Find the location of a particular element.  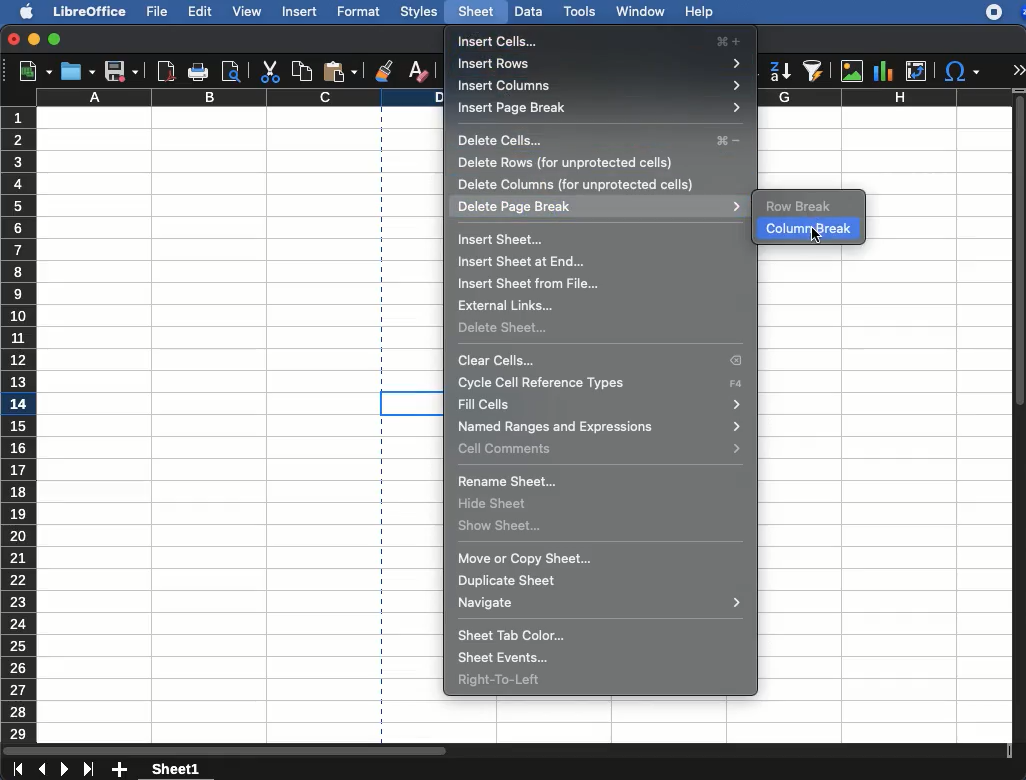

navigate is located at coordinates (598, 603).